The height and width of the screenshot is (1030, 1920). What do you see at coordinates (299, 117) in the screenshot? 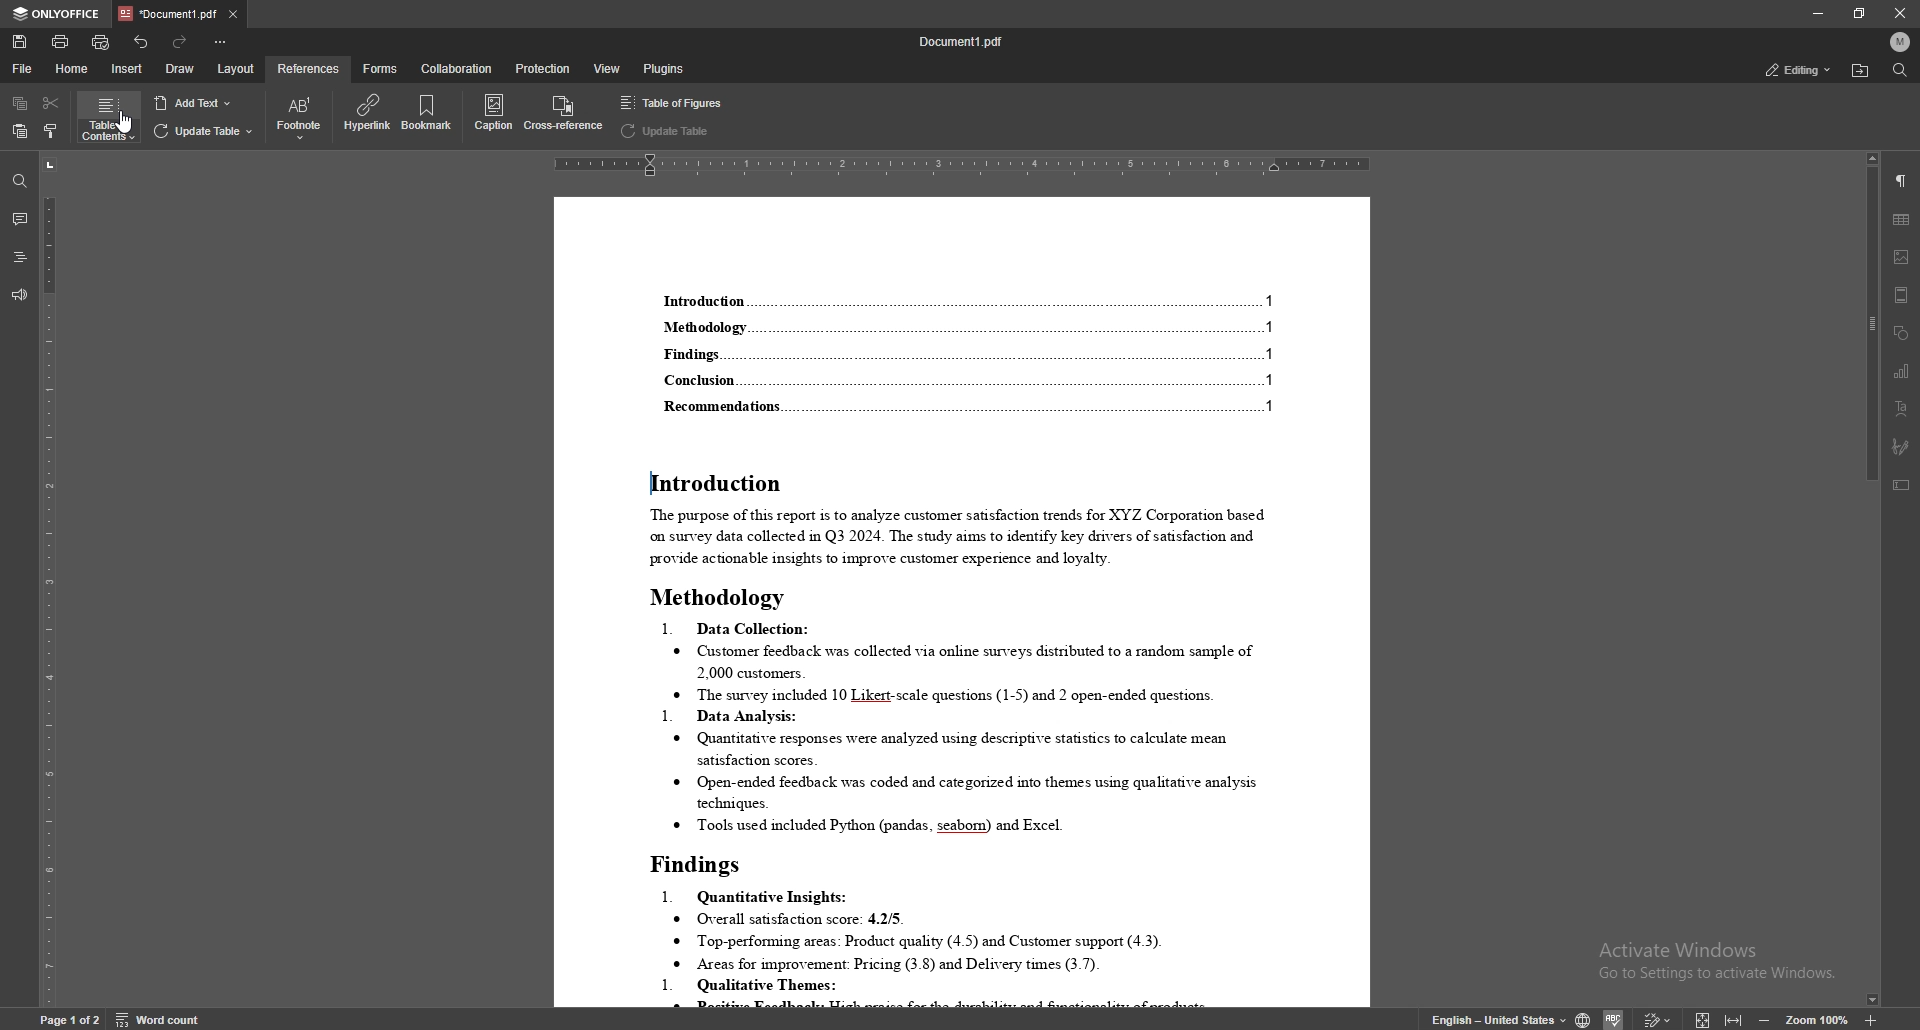
I see `footnote` at bounding box center [299, 117].